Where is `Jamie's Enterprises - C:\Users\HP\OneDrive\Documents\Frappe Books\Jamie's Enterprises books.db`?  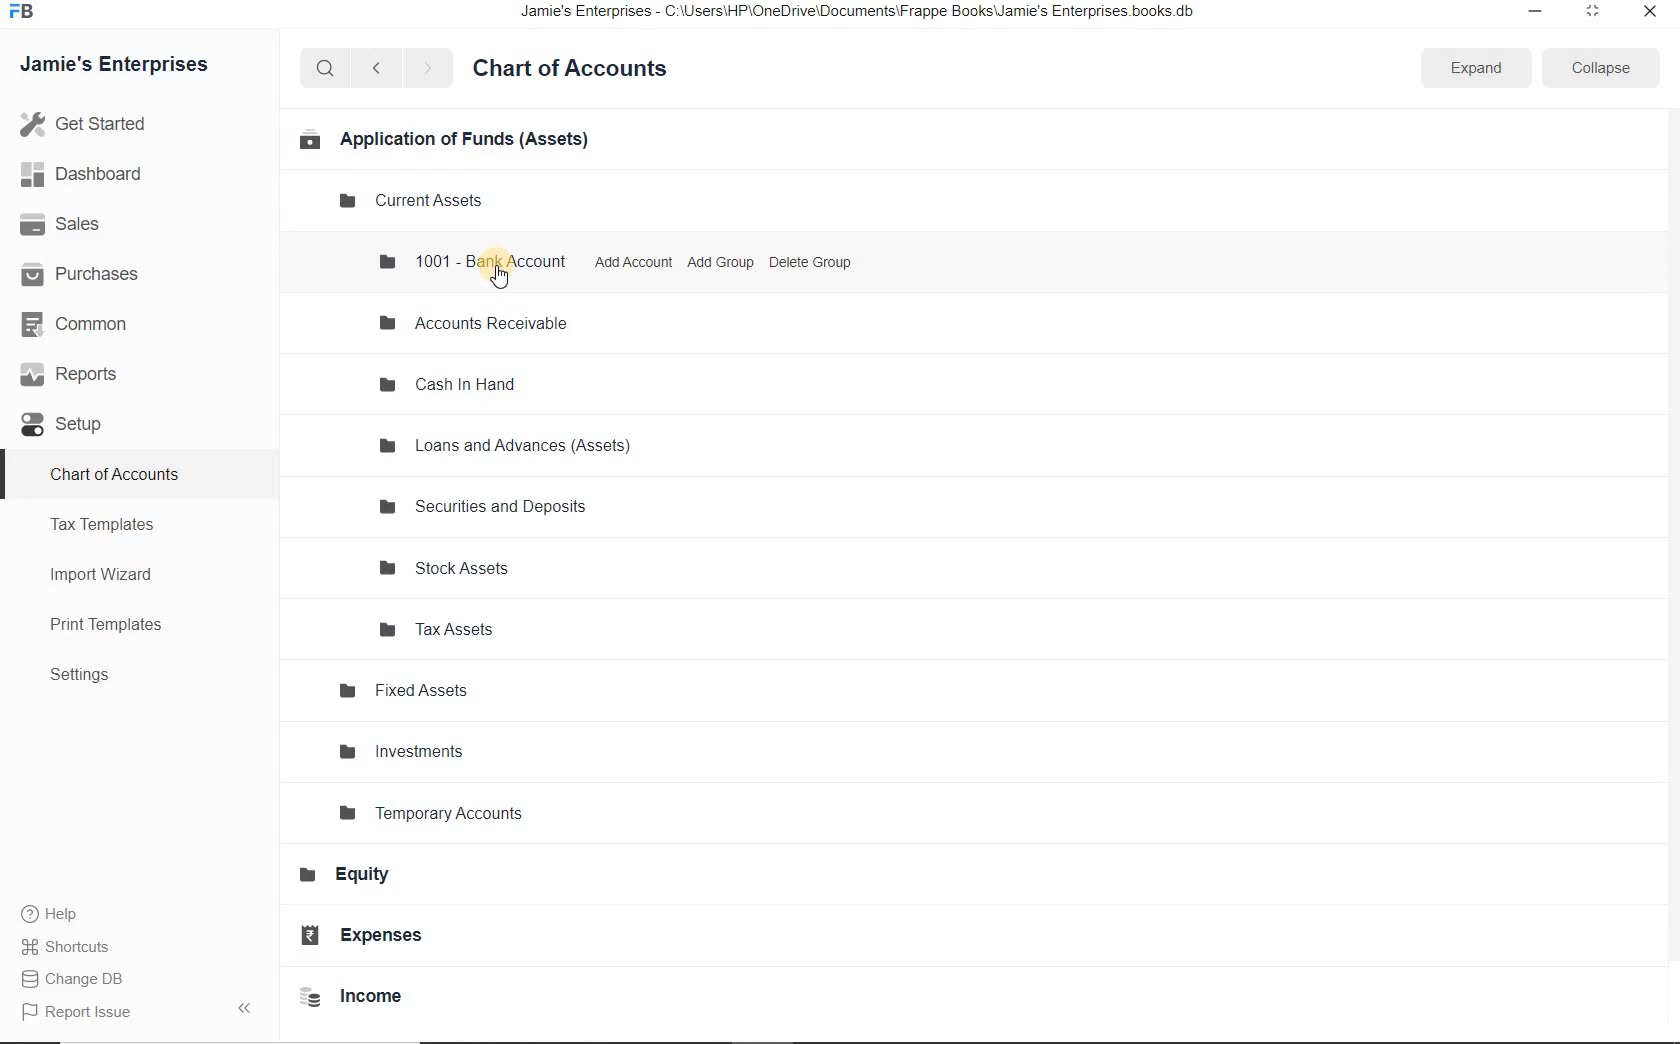 Jamie's Enterprises - C:\Users\HP\OneDrive\Documents\Frappe Books\Jamie's Enterprises books.db is located at coordinates (875, 15).